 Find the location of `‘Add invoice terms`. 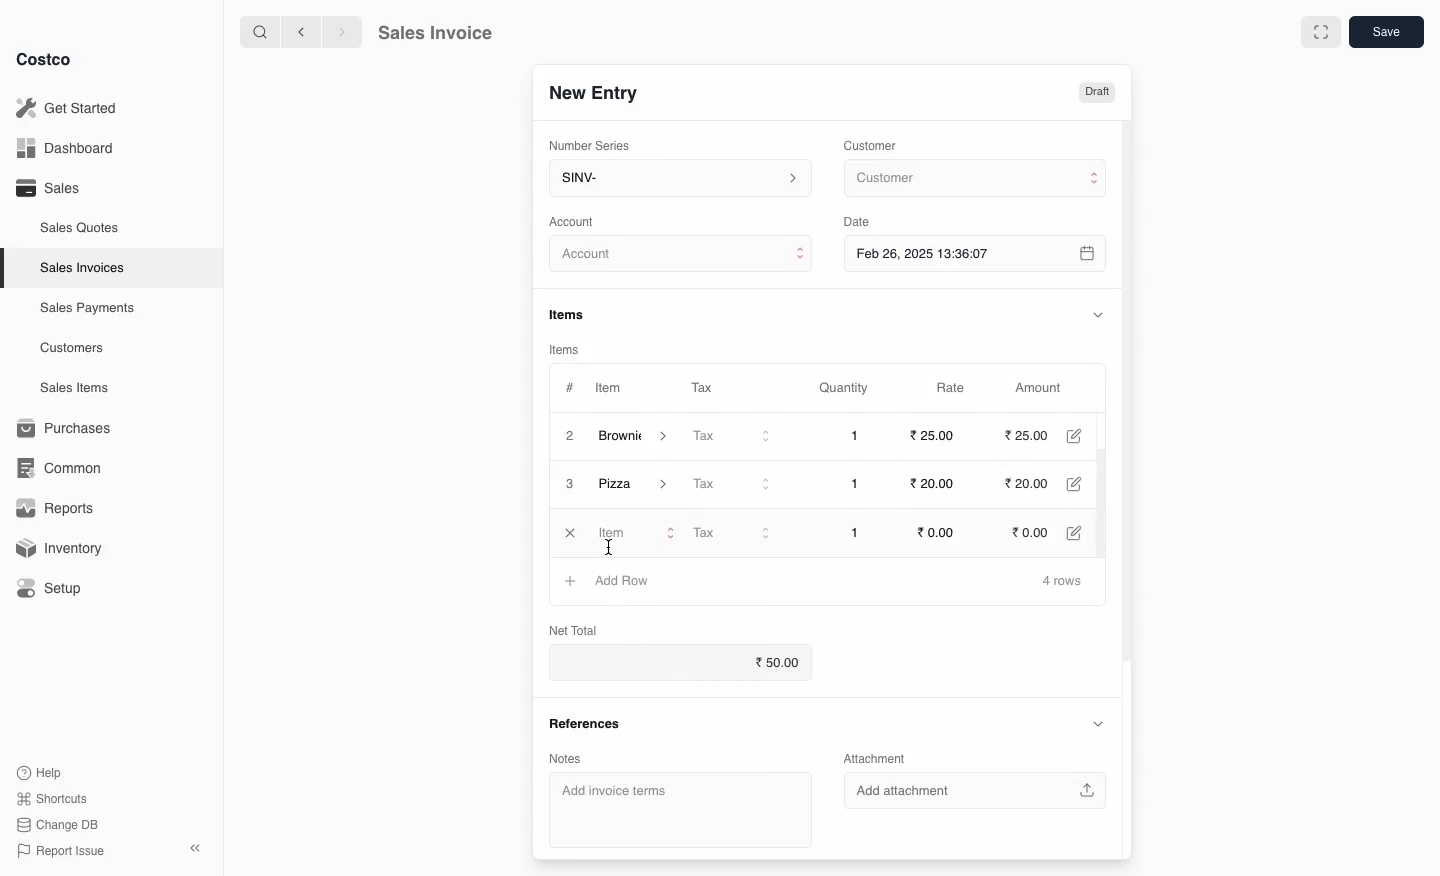

‘Add invoice terms is located at coordinates (673, 809).